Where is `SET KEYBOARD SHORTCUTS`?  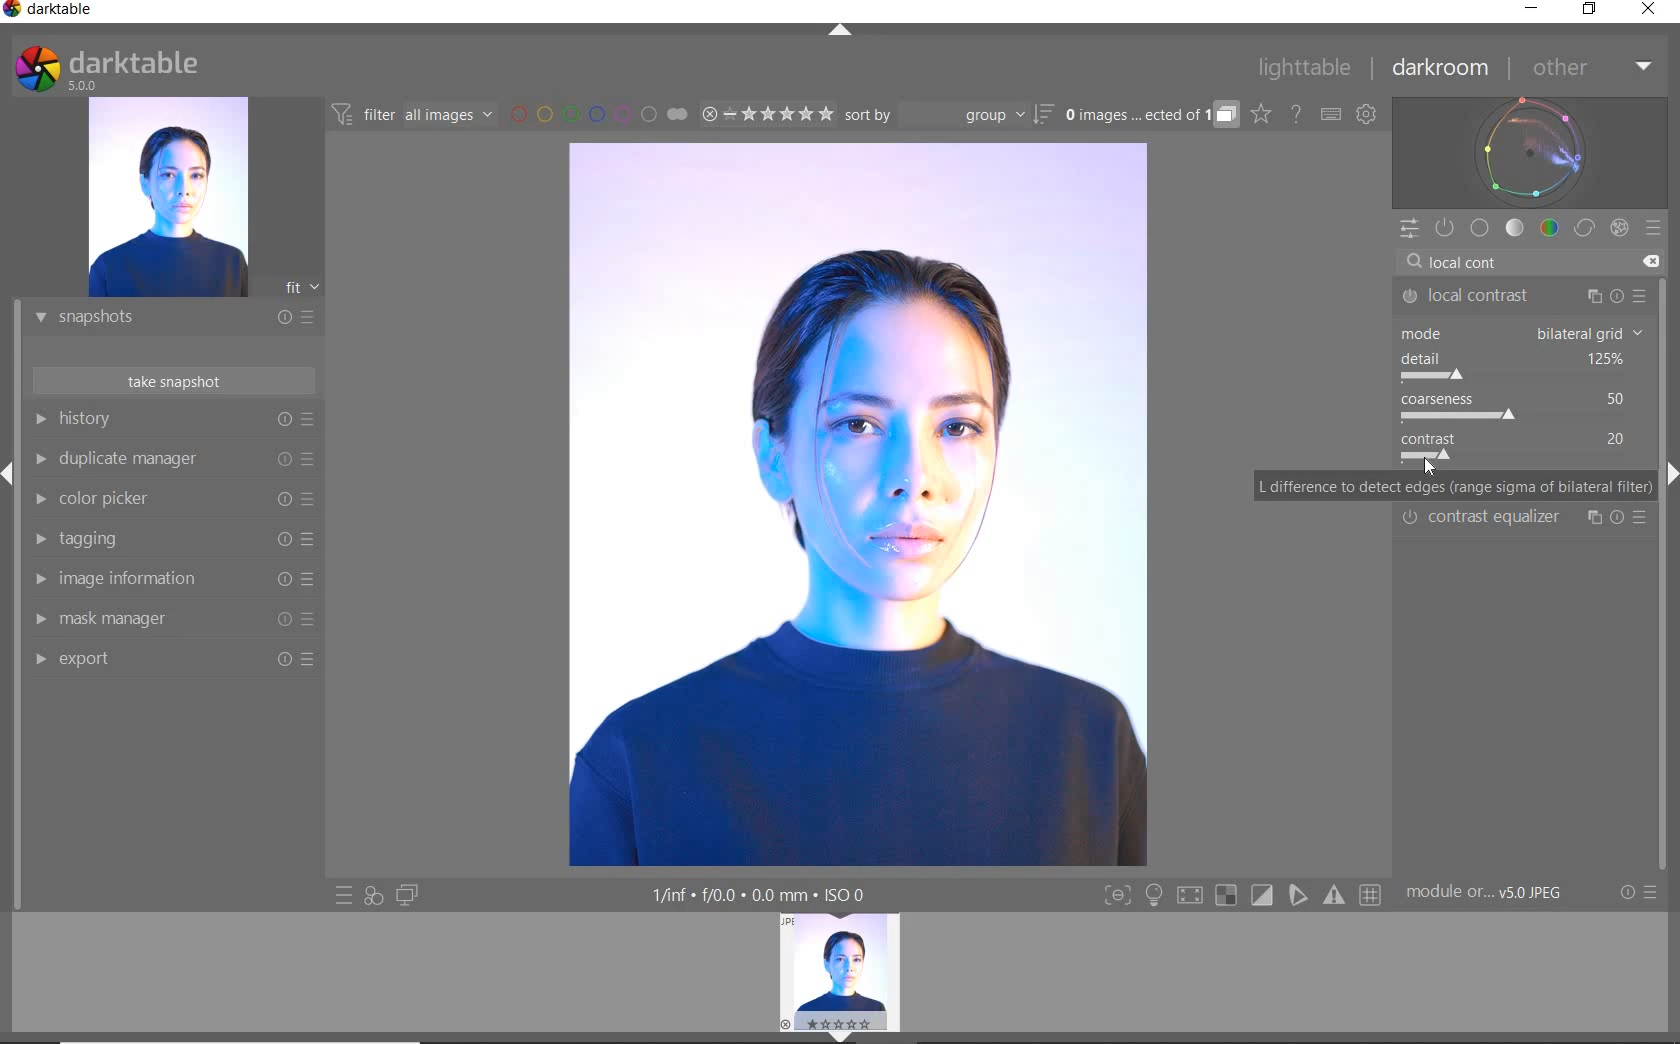
SET KEYBOARD SHORTCUTS is located at coordinates (1331, 114).